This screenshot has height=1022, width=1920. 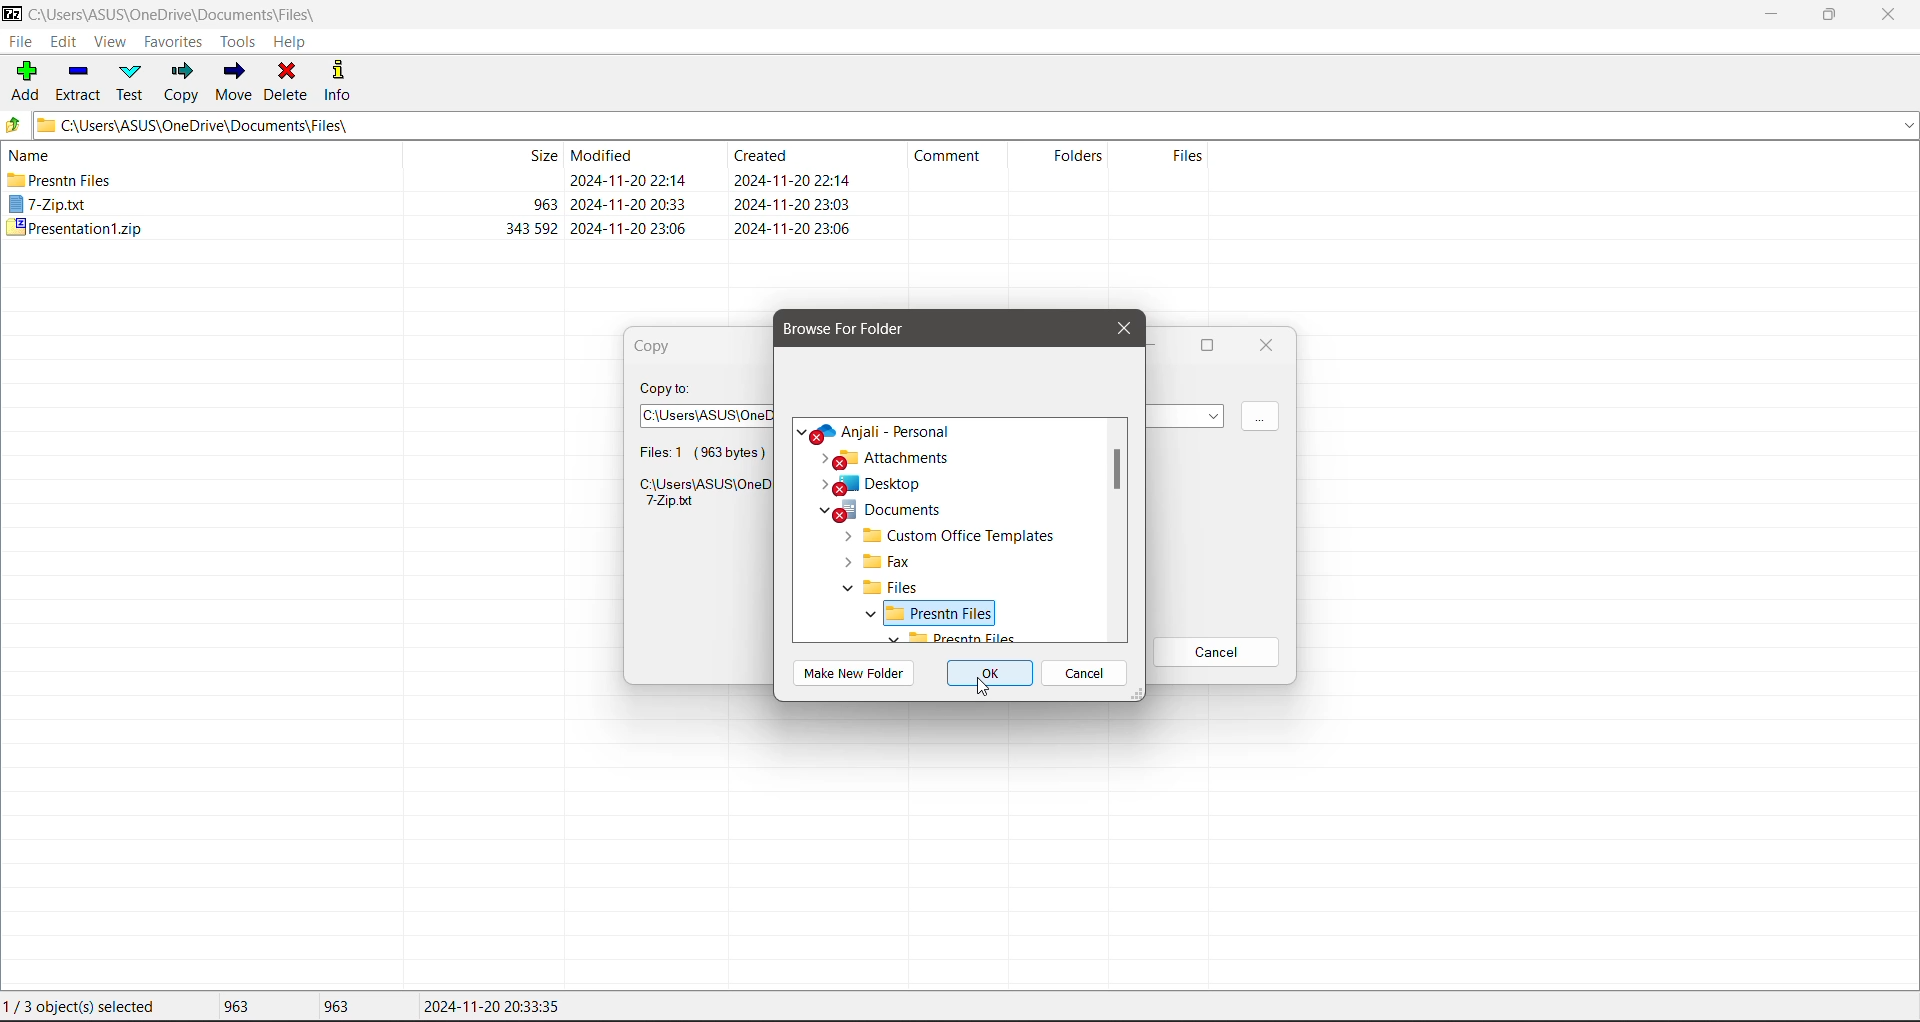 What do you see at coordinates (934, 613) in the screenshot?
I see `Selected Folder` at bounding box center [934, 613].